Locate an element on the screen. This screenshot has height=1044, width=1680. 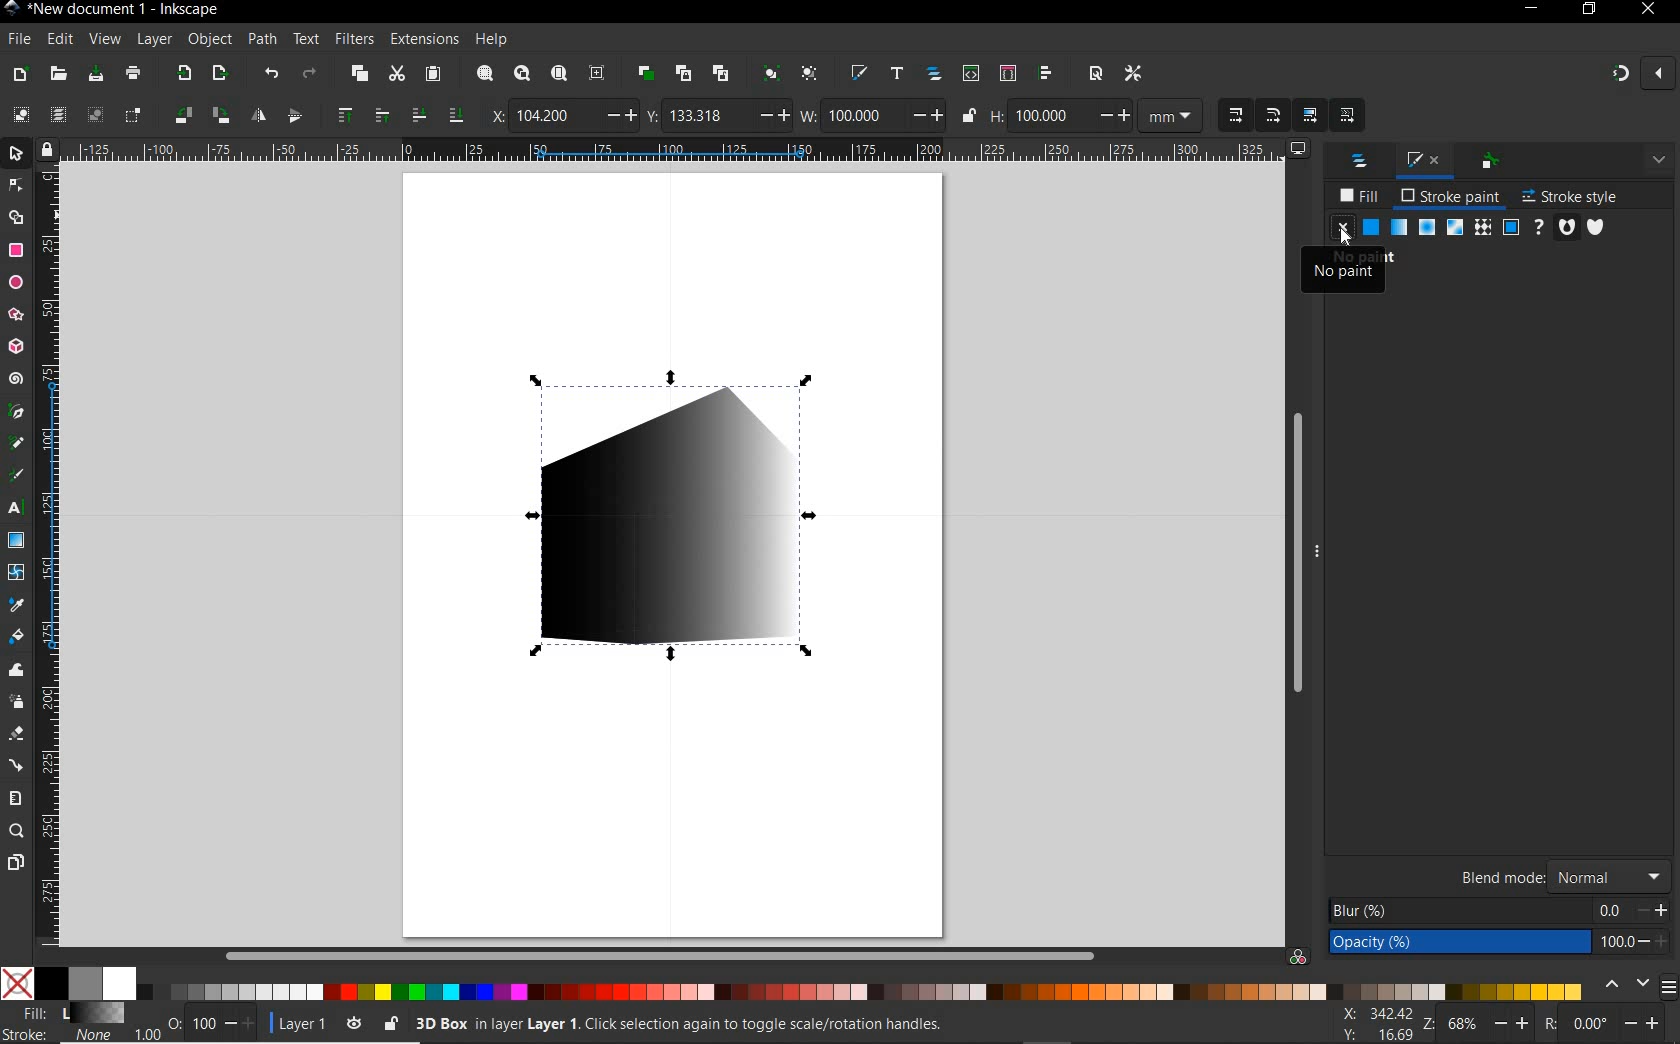
ZOOM CENTER PAGE is located at coordinates (598, 73).